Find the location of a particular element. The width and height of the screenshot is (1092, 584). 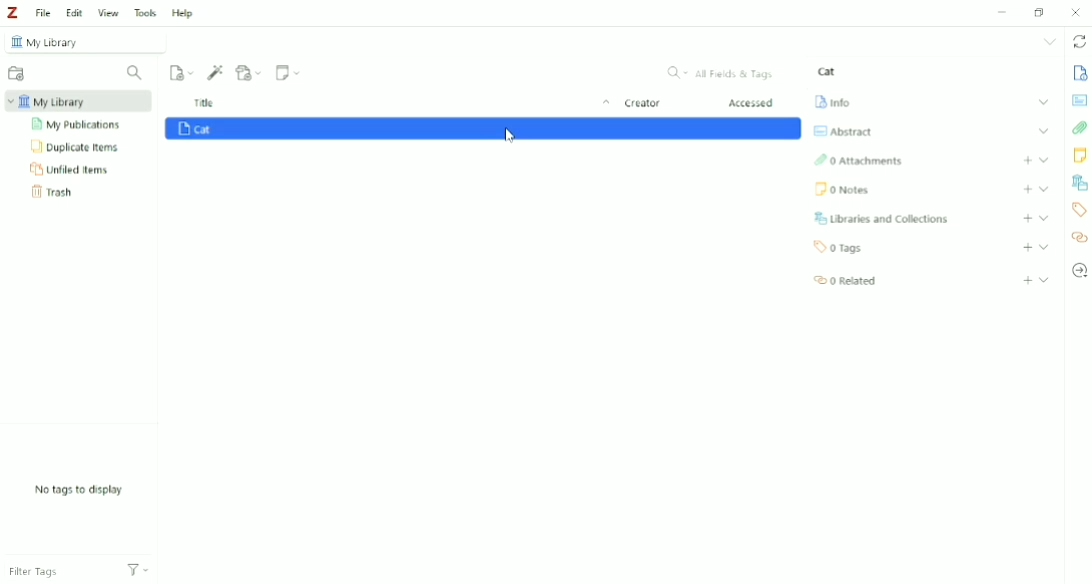

Help is located at coordinates (182, 14).